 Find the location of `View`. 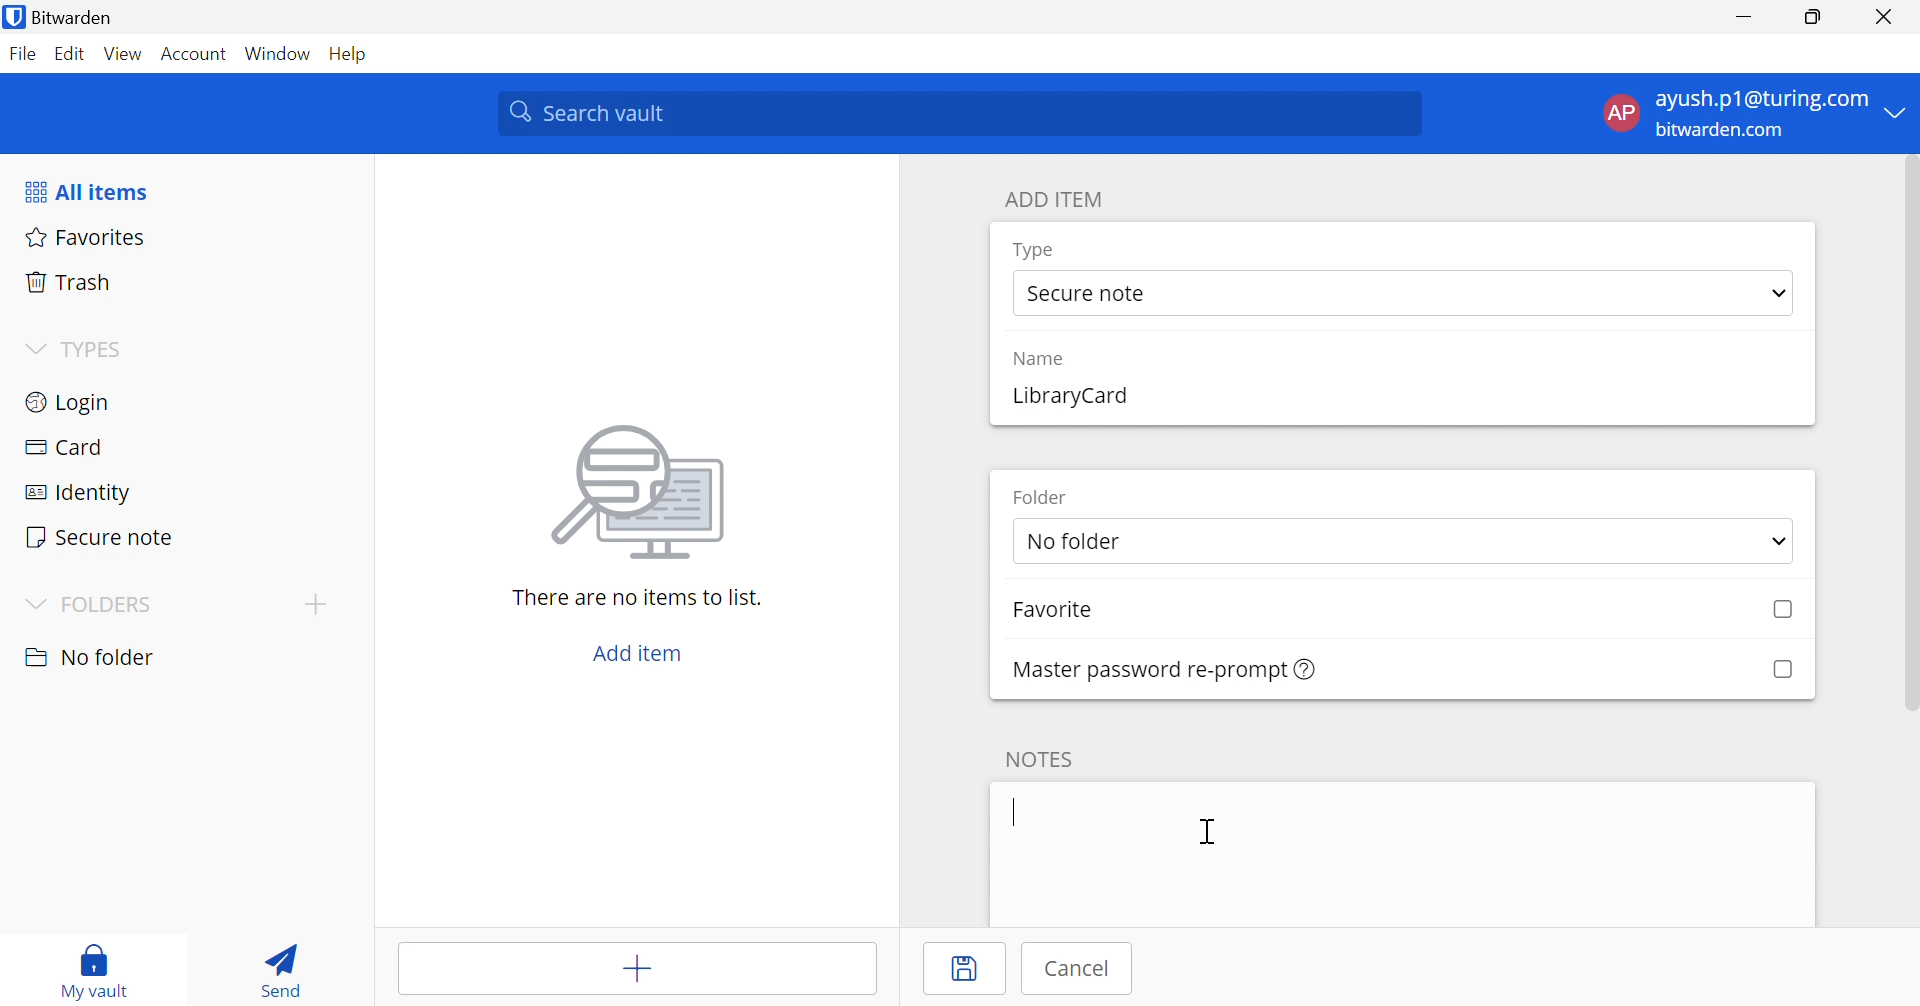

View is located at coordinates (124, 56).